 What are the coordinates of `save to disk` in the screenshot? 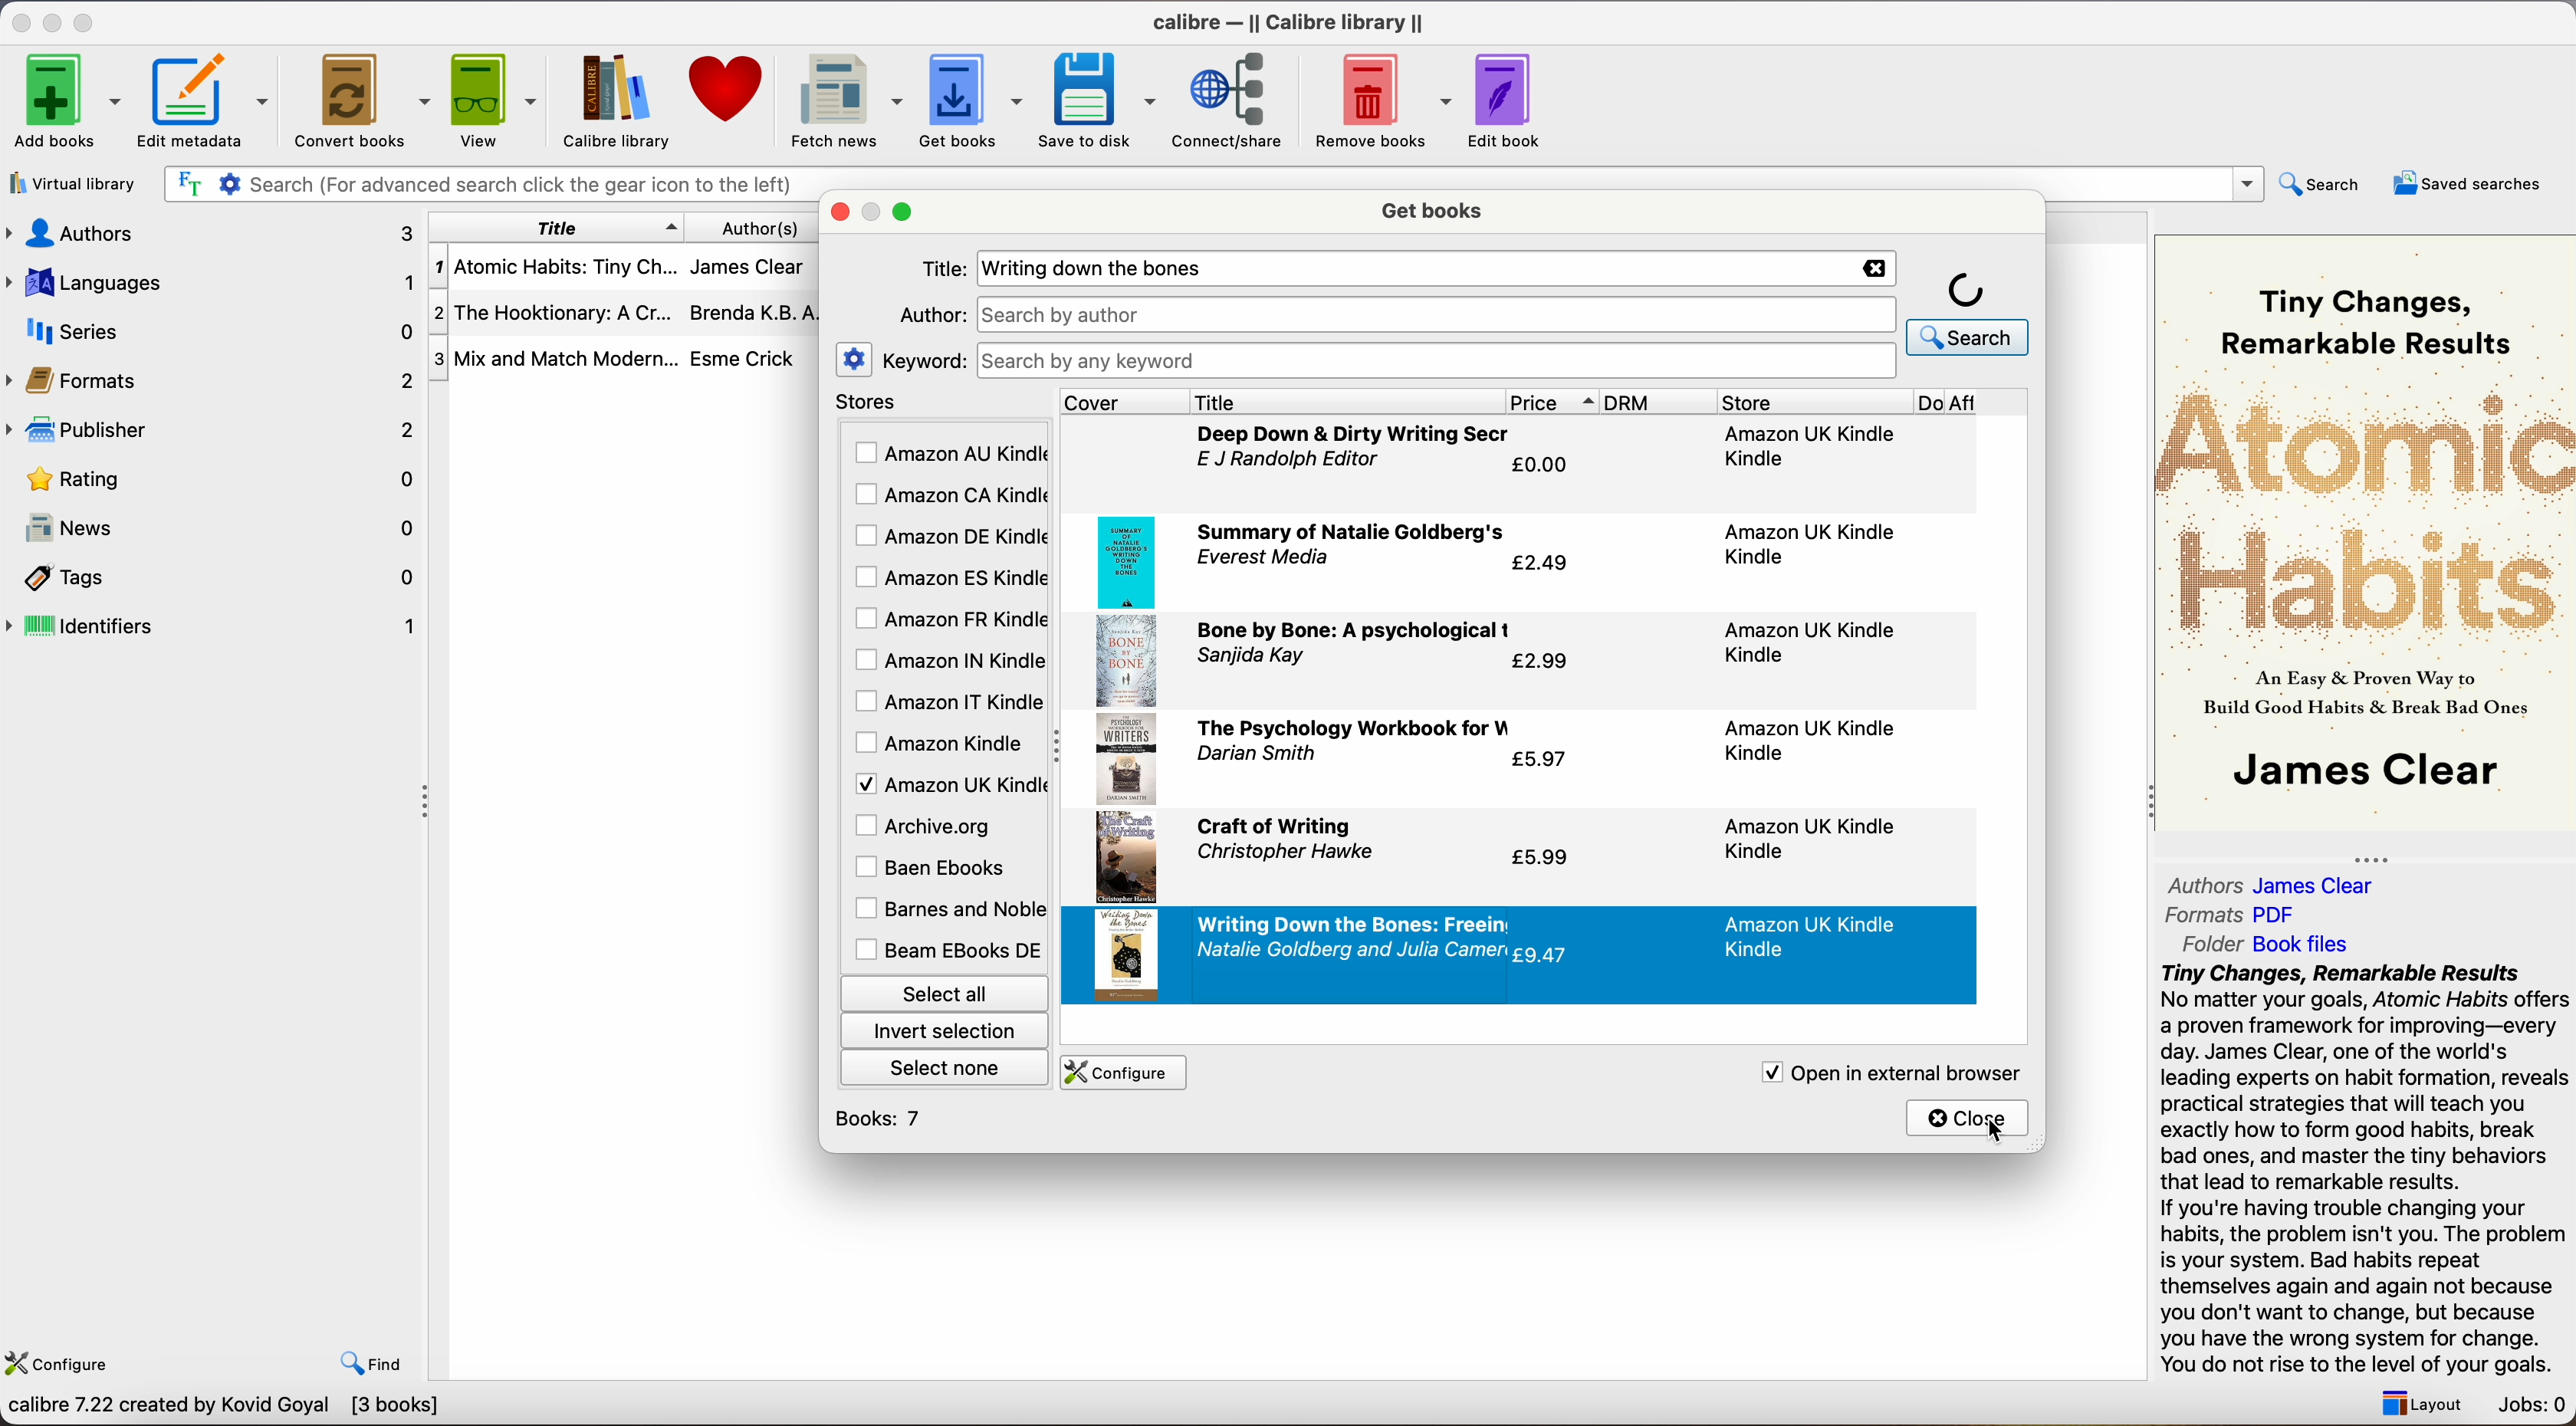 It's located at (1098, 101).